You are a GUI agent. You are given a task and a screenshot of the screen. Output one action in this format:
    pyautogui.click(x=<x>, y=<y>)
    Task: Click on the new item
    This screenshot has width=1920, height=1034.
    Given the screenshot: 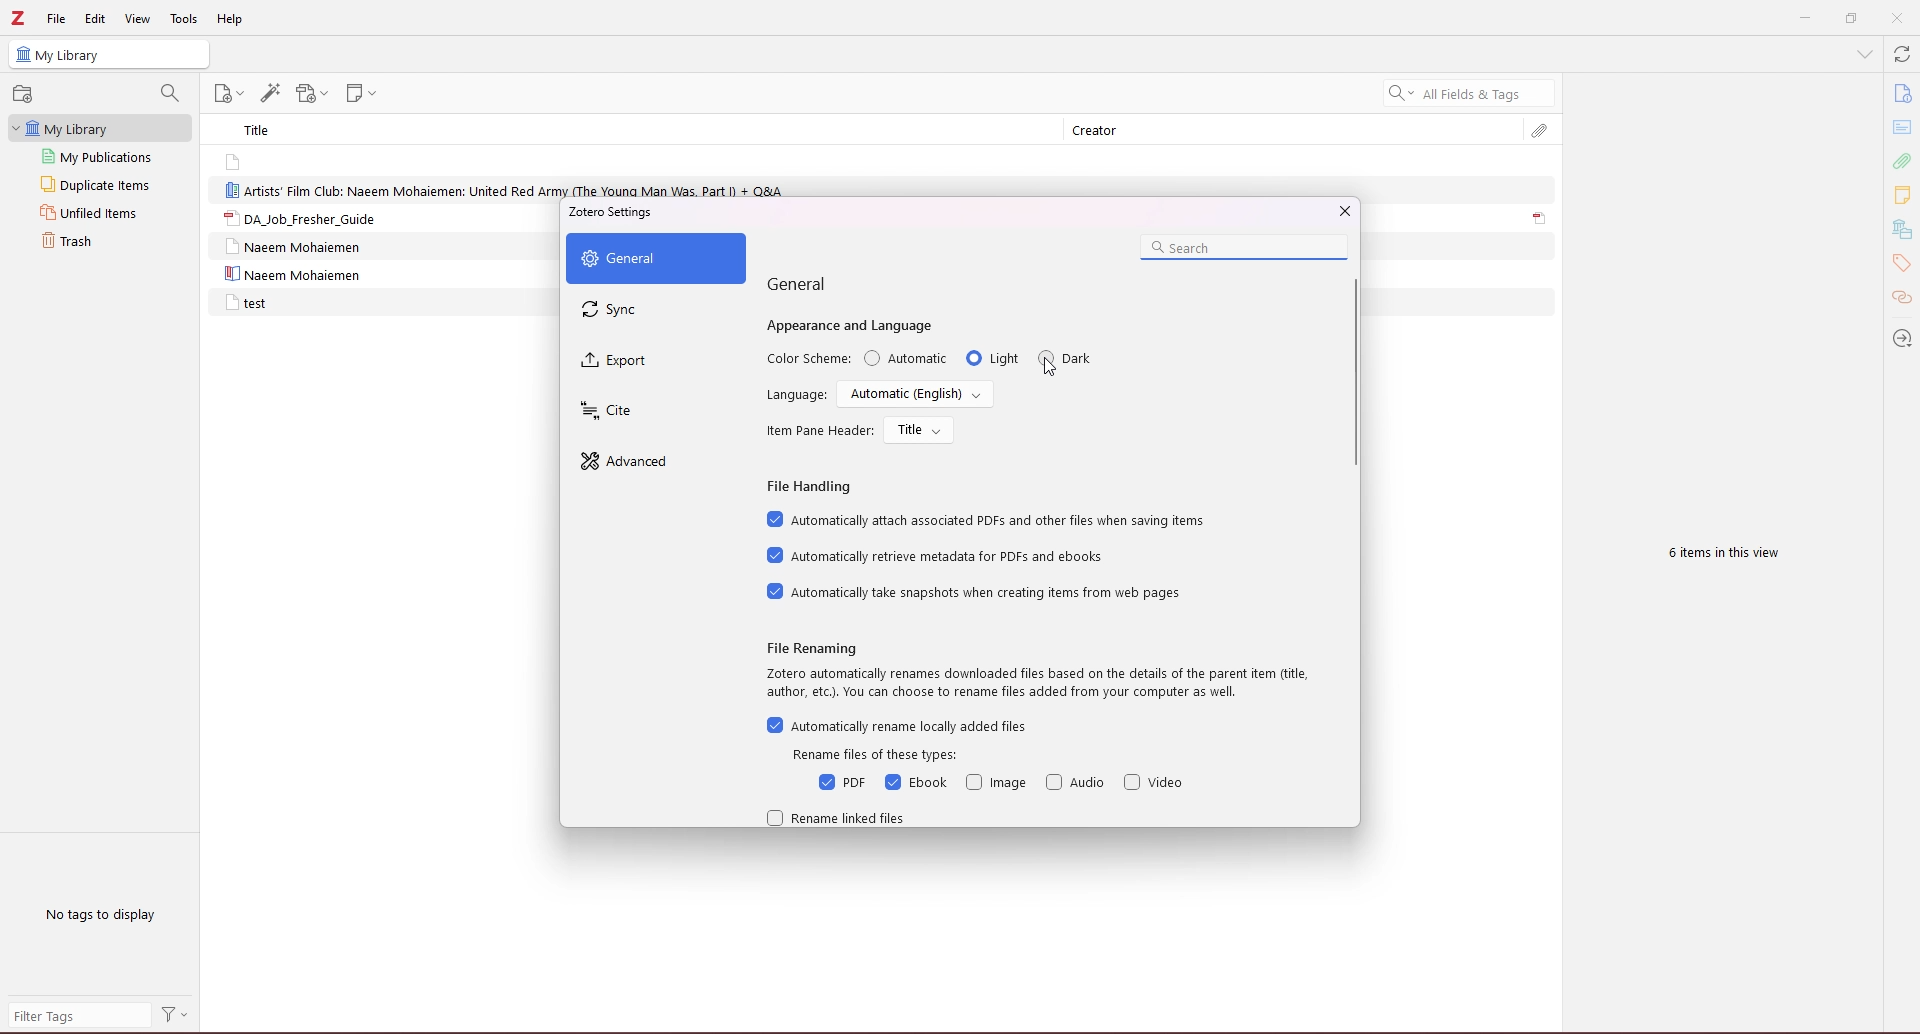 What is the action you would take?
    pyautogui.click(x=232, y=94)
    